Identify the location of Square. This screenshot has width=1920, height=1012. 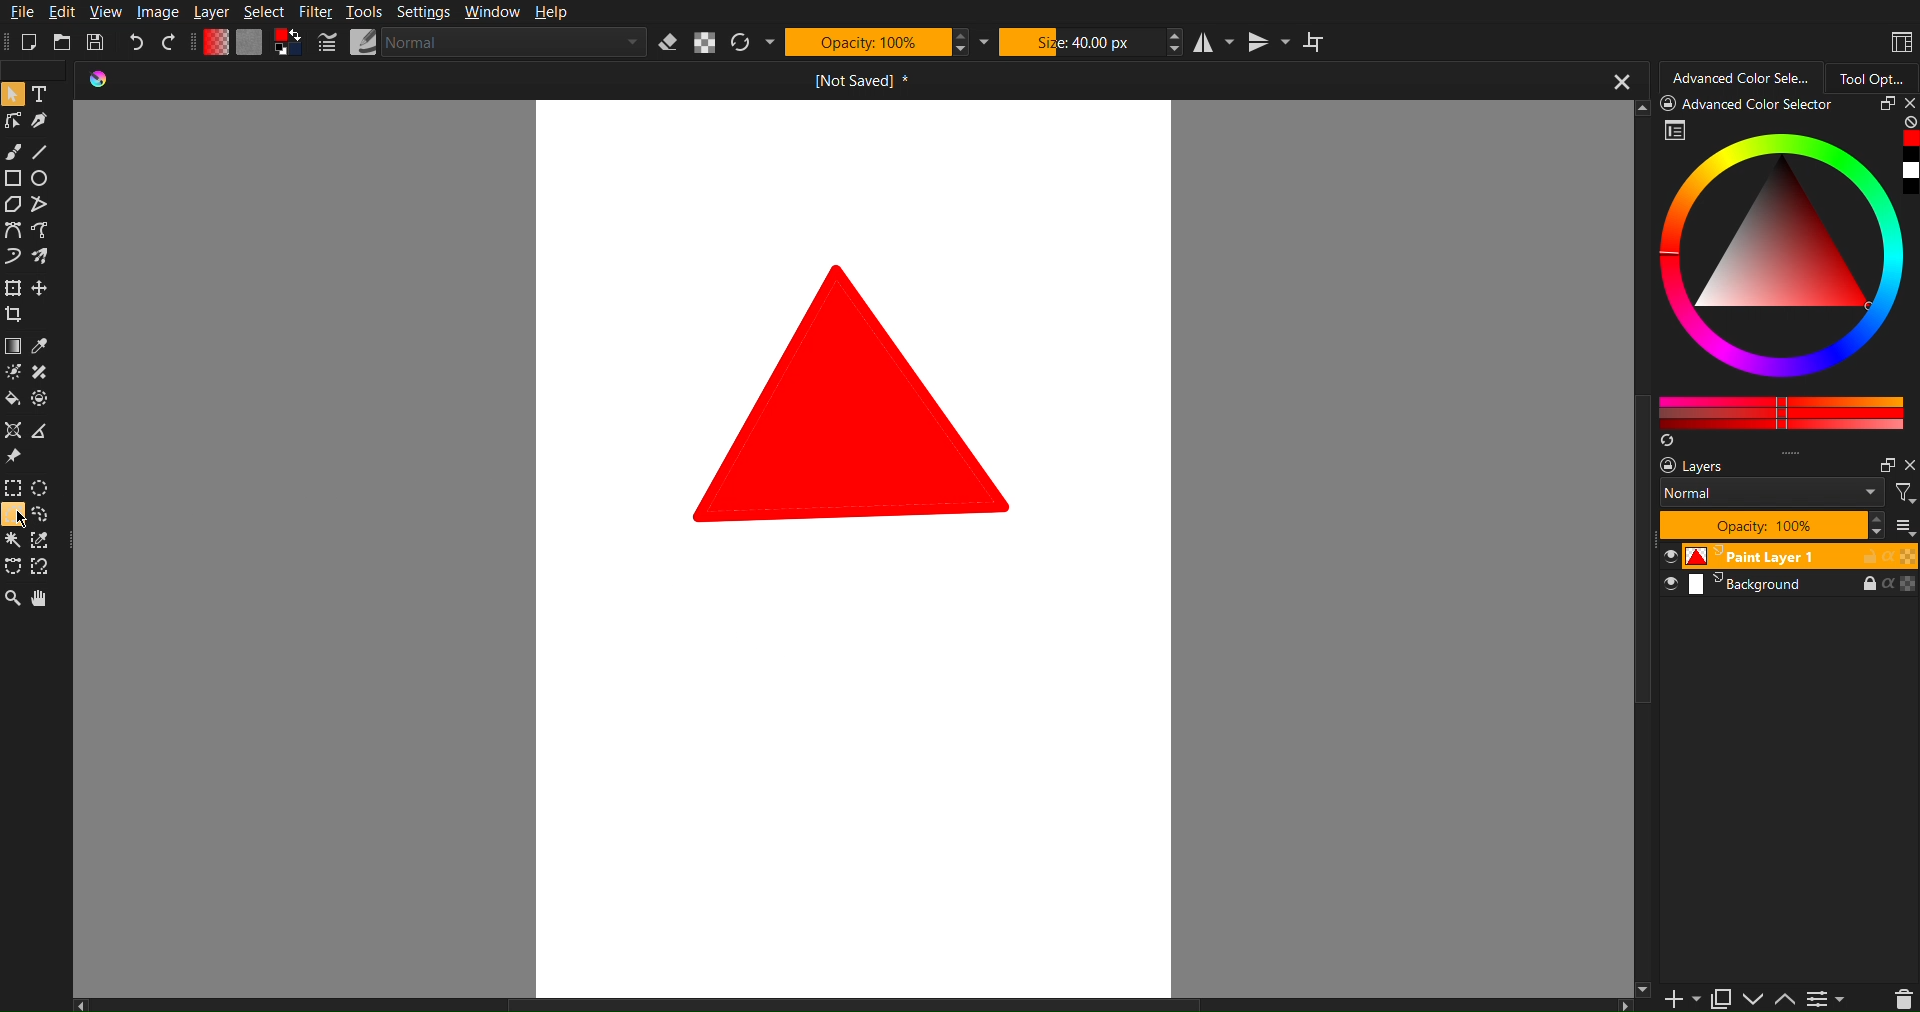
(12, 289).